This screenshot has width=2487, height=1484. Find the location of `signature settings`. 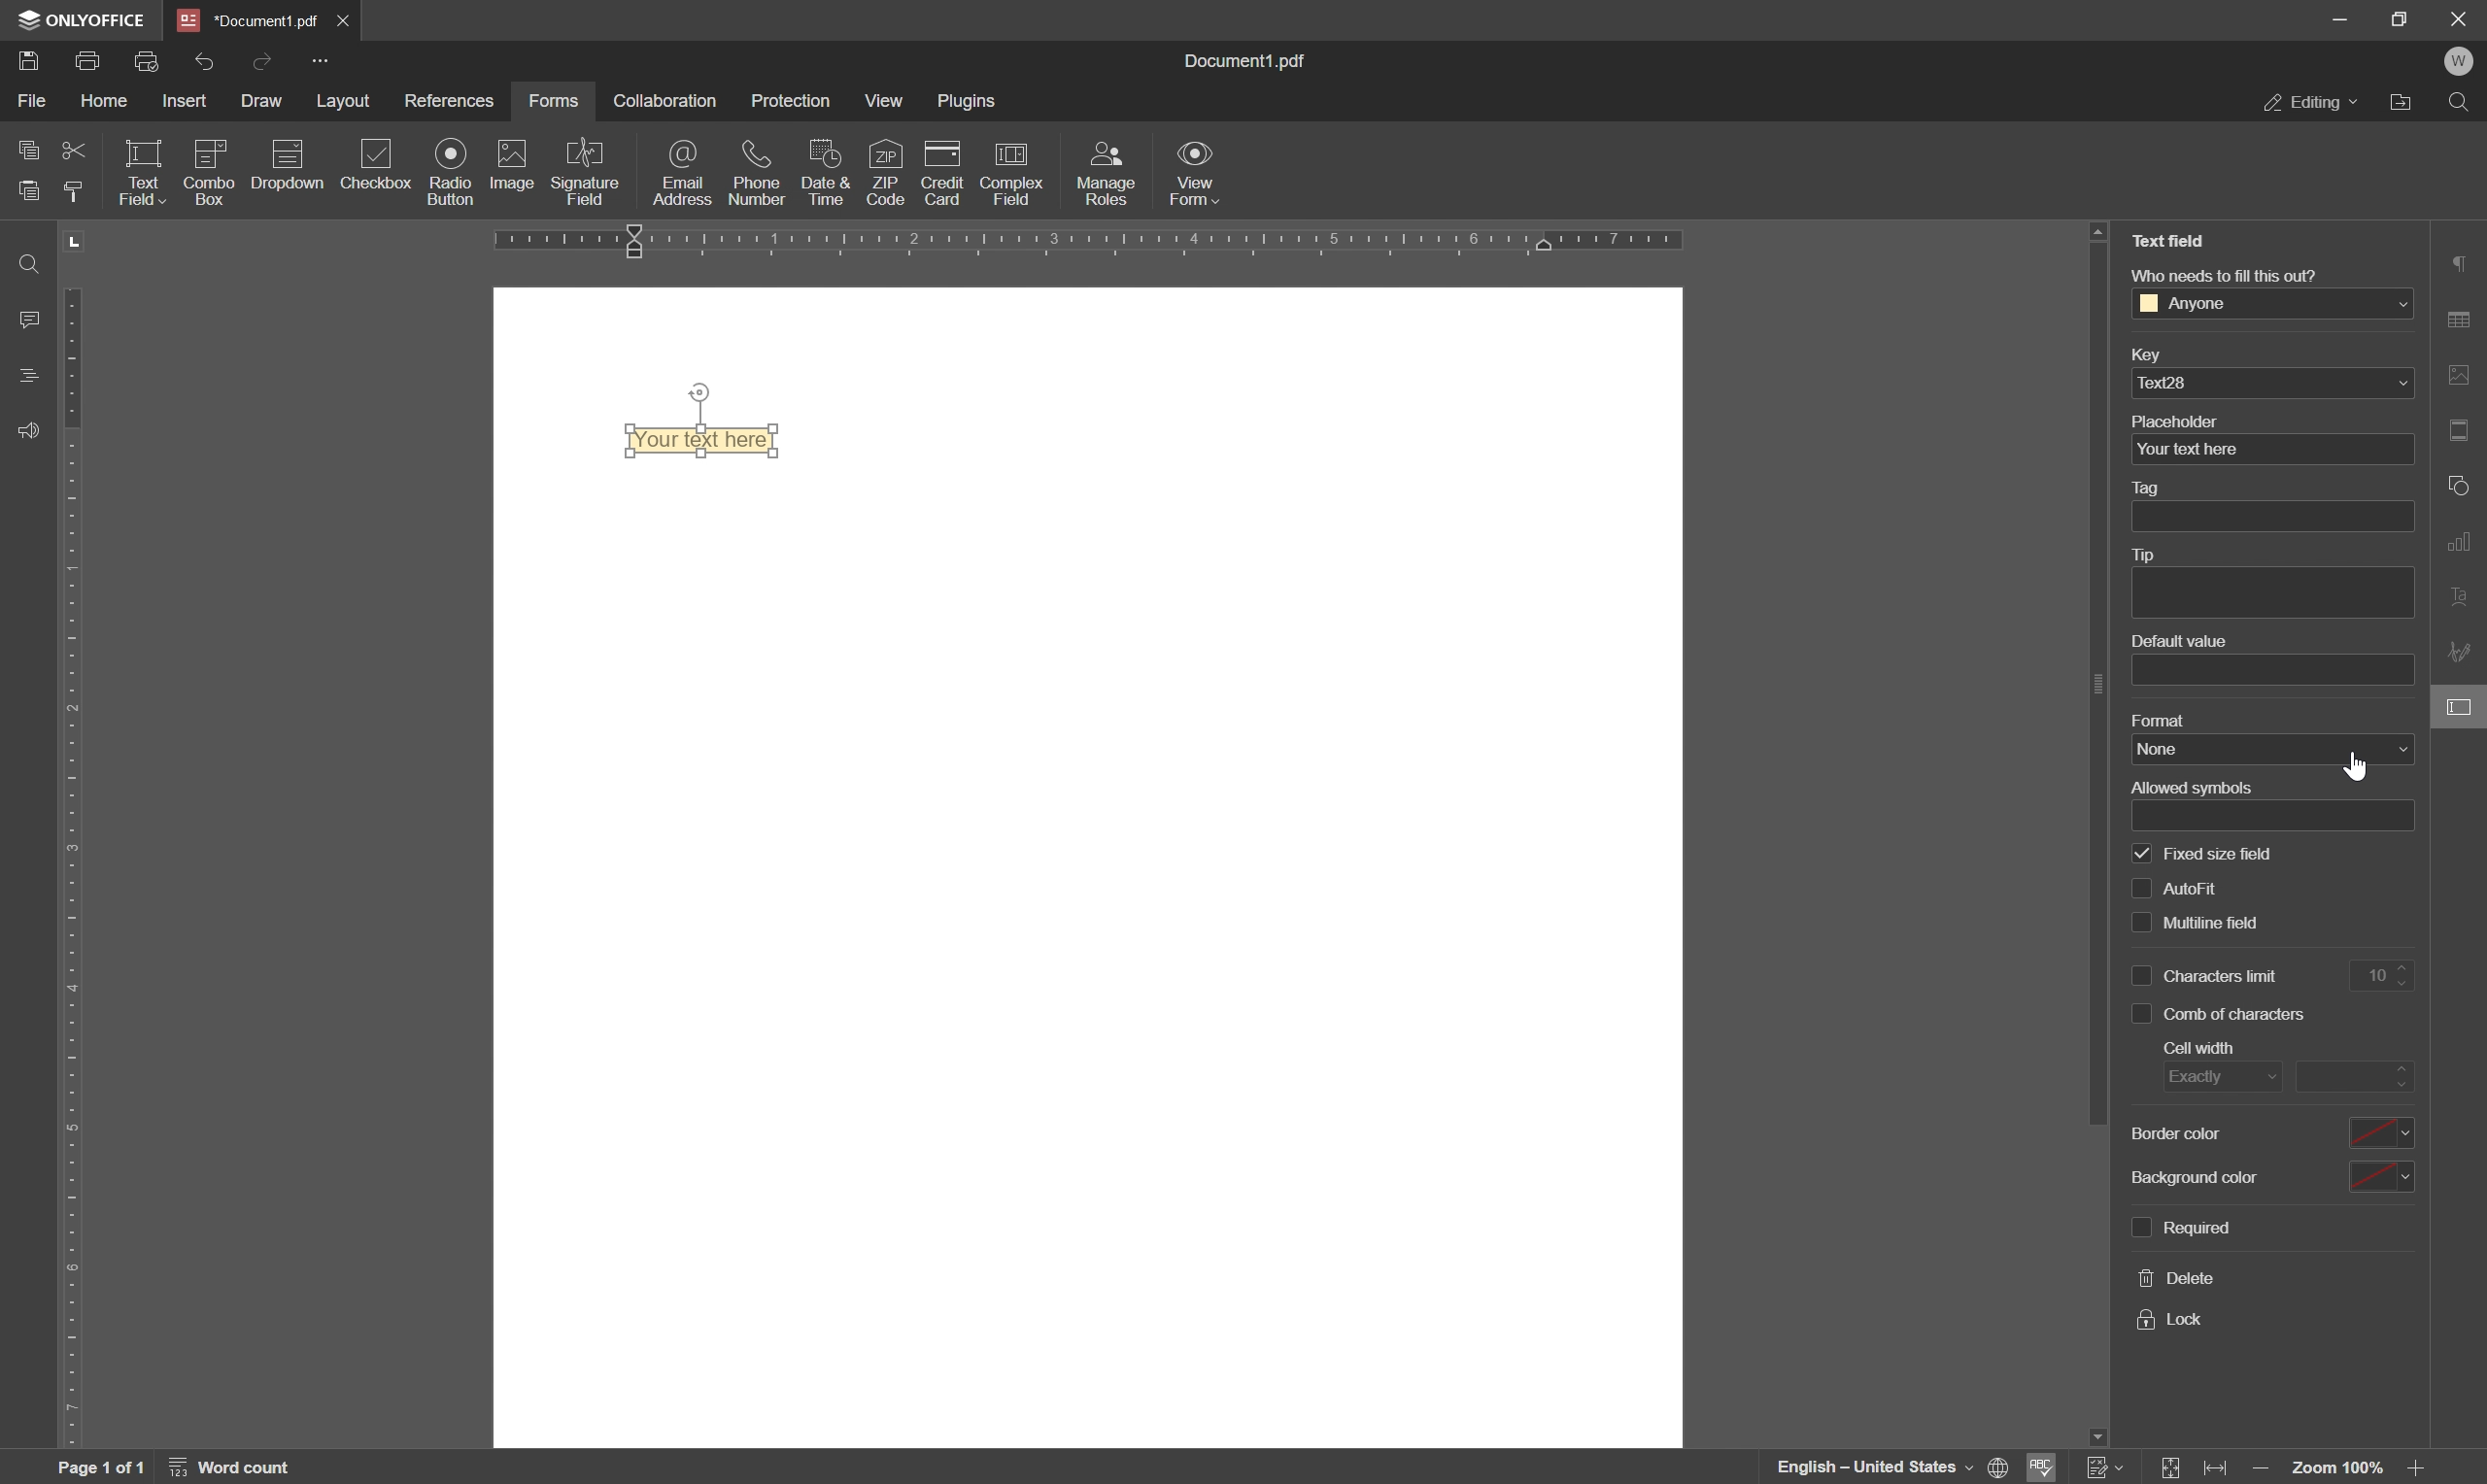

signature settings is located at coordinates (2462, 649).